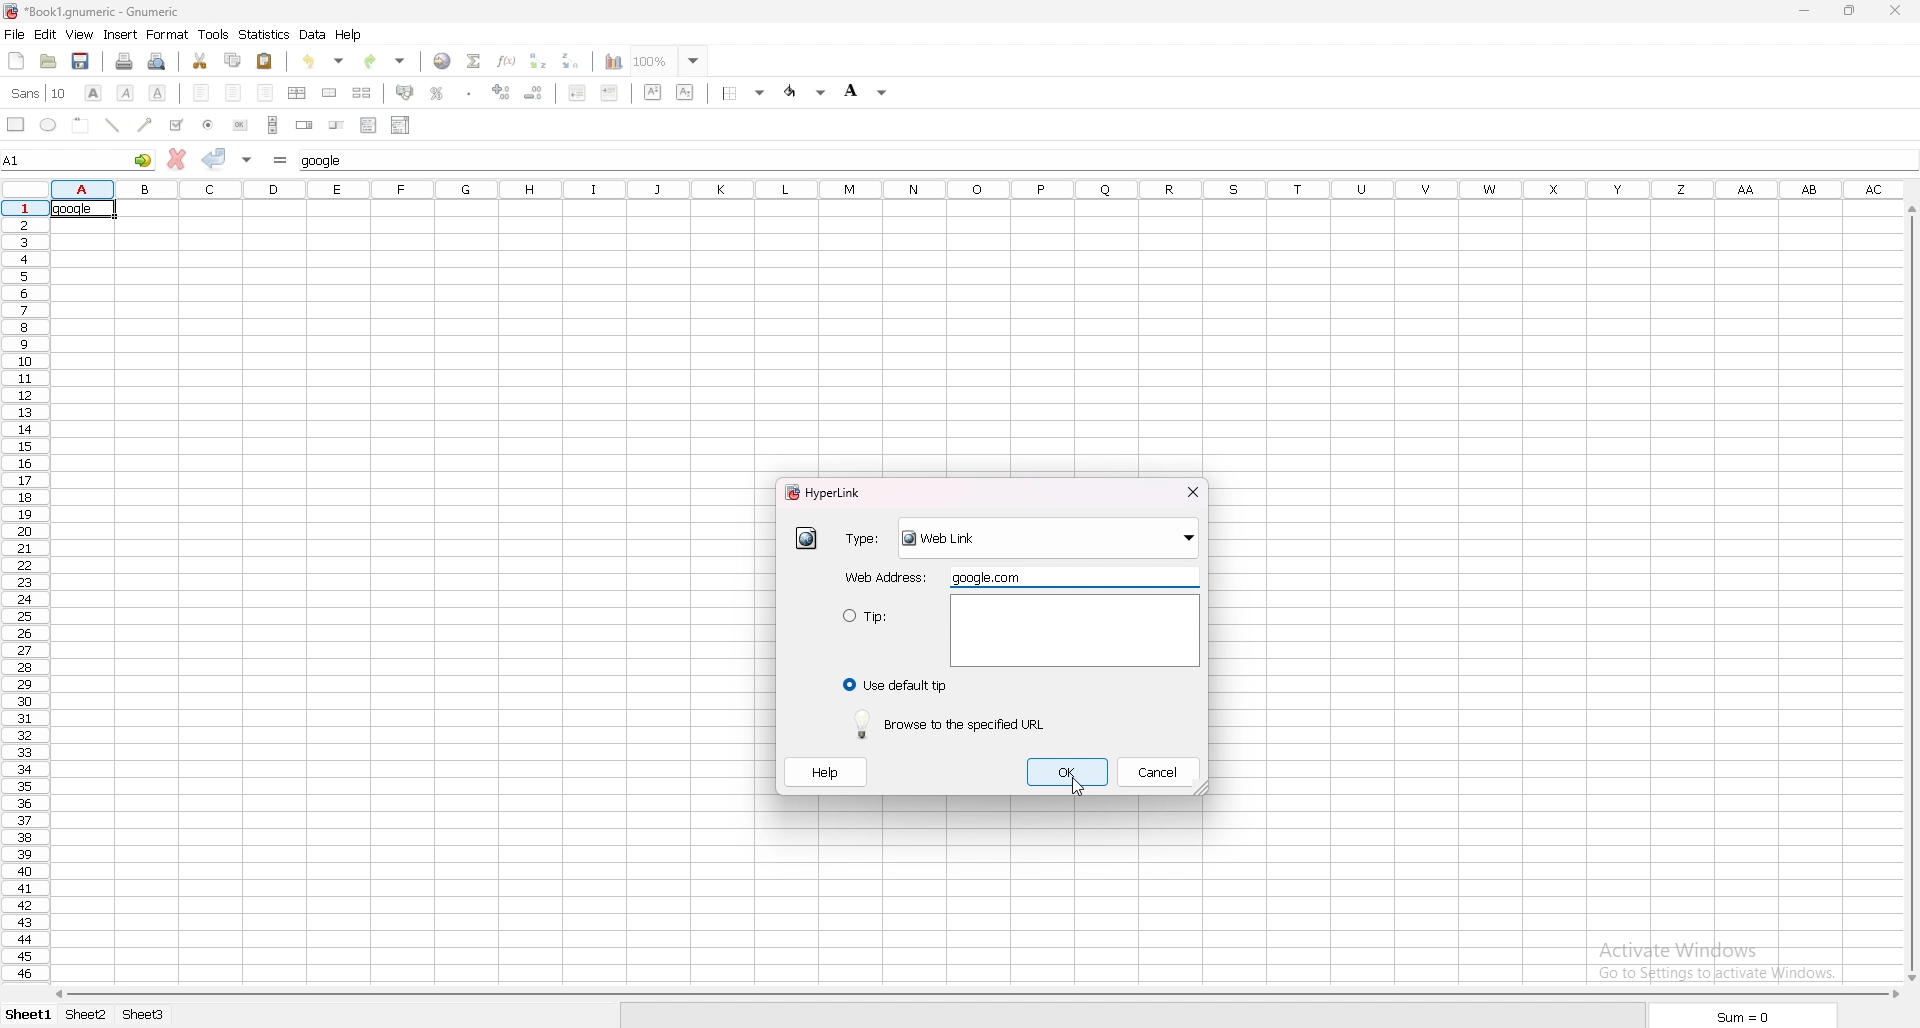 This screenshot has width=1920, height=1028. Describe the element at coordinates (1851, 10) in the screenshot. I see `resize` at that location.